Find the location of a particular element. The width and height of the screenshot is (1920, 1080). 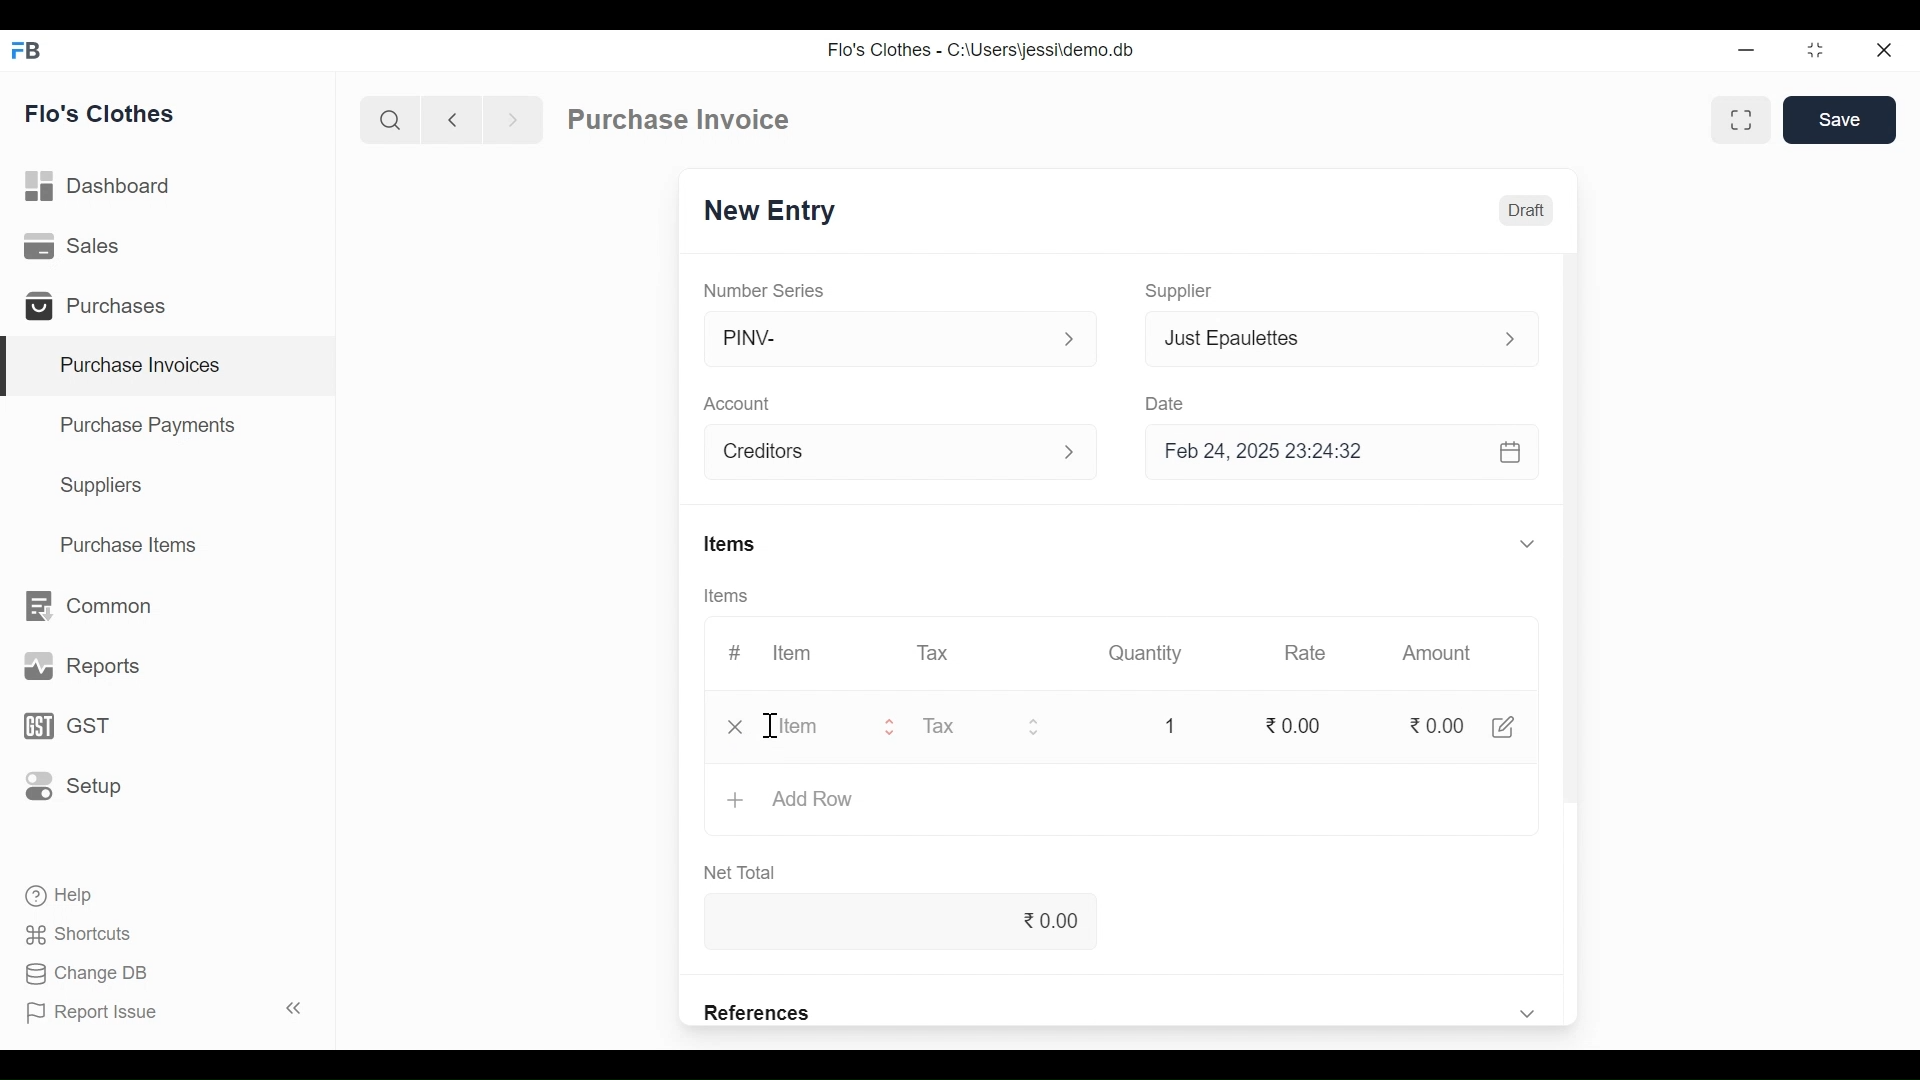

Setup is located at coordinates (68, 787).